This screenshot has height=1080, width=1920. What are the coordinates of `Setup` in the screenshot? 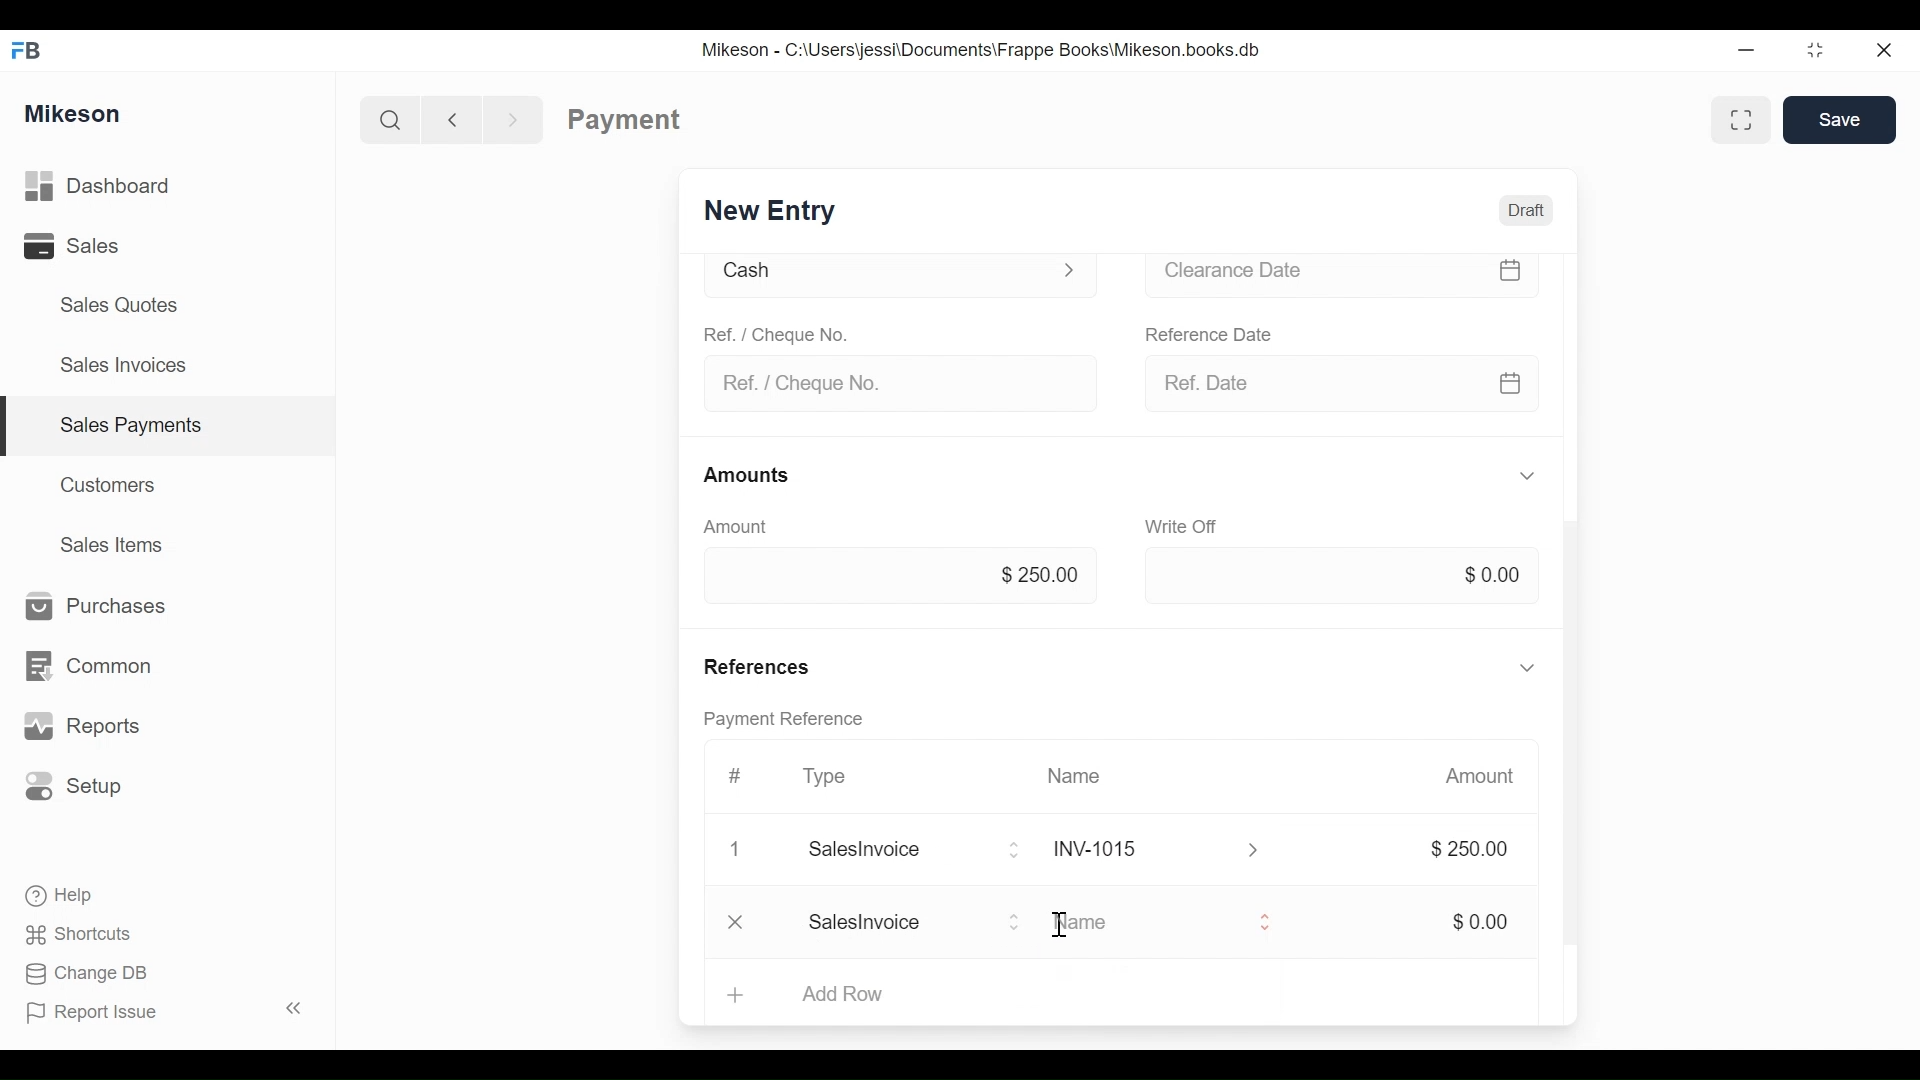 It's located at (80, 787).